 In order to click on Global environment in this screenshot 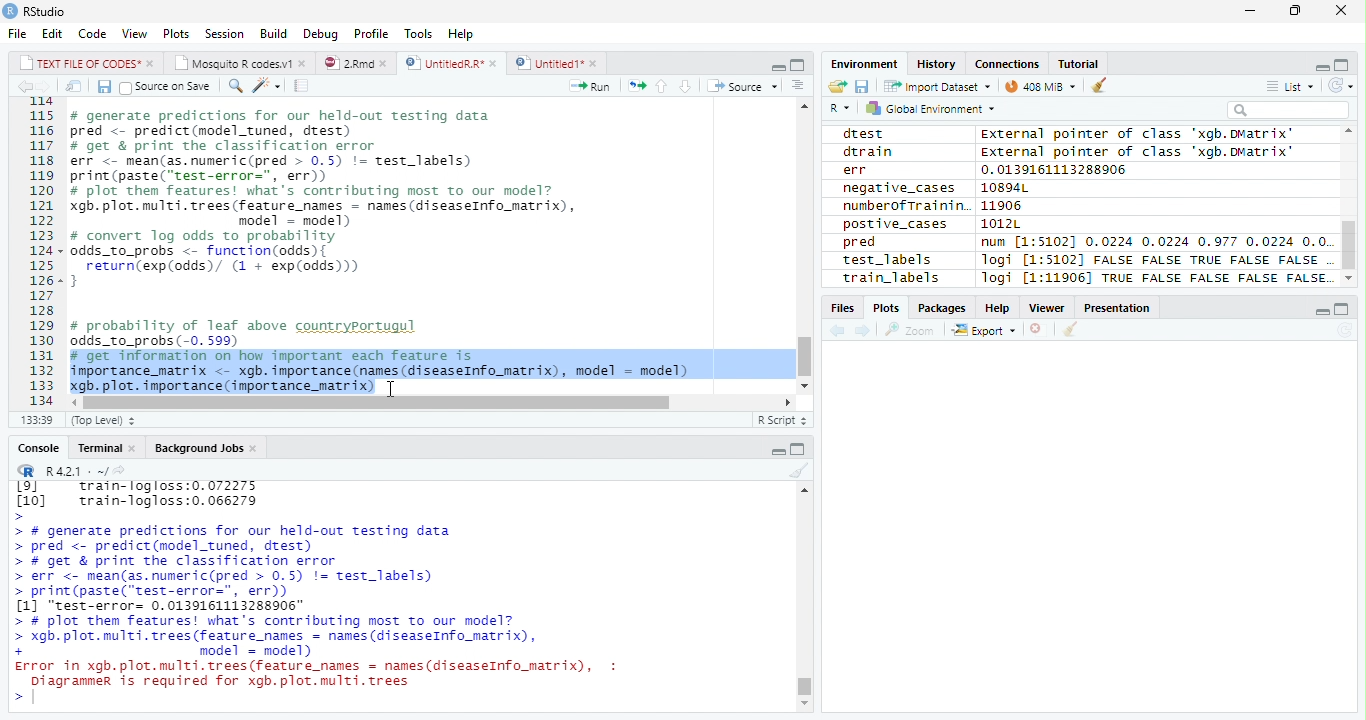, I will do `click(930, 109)`.